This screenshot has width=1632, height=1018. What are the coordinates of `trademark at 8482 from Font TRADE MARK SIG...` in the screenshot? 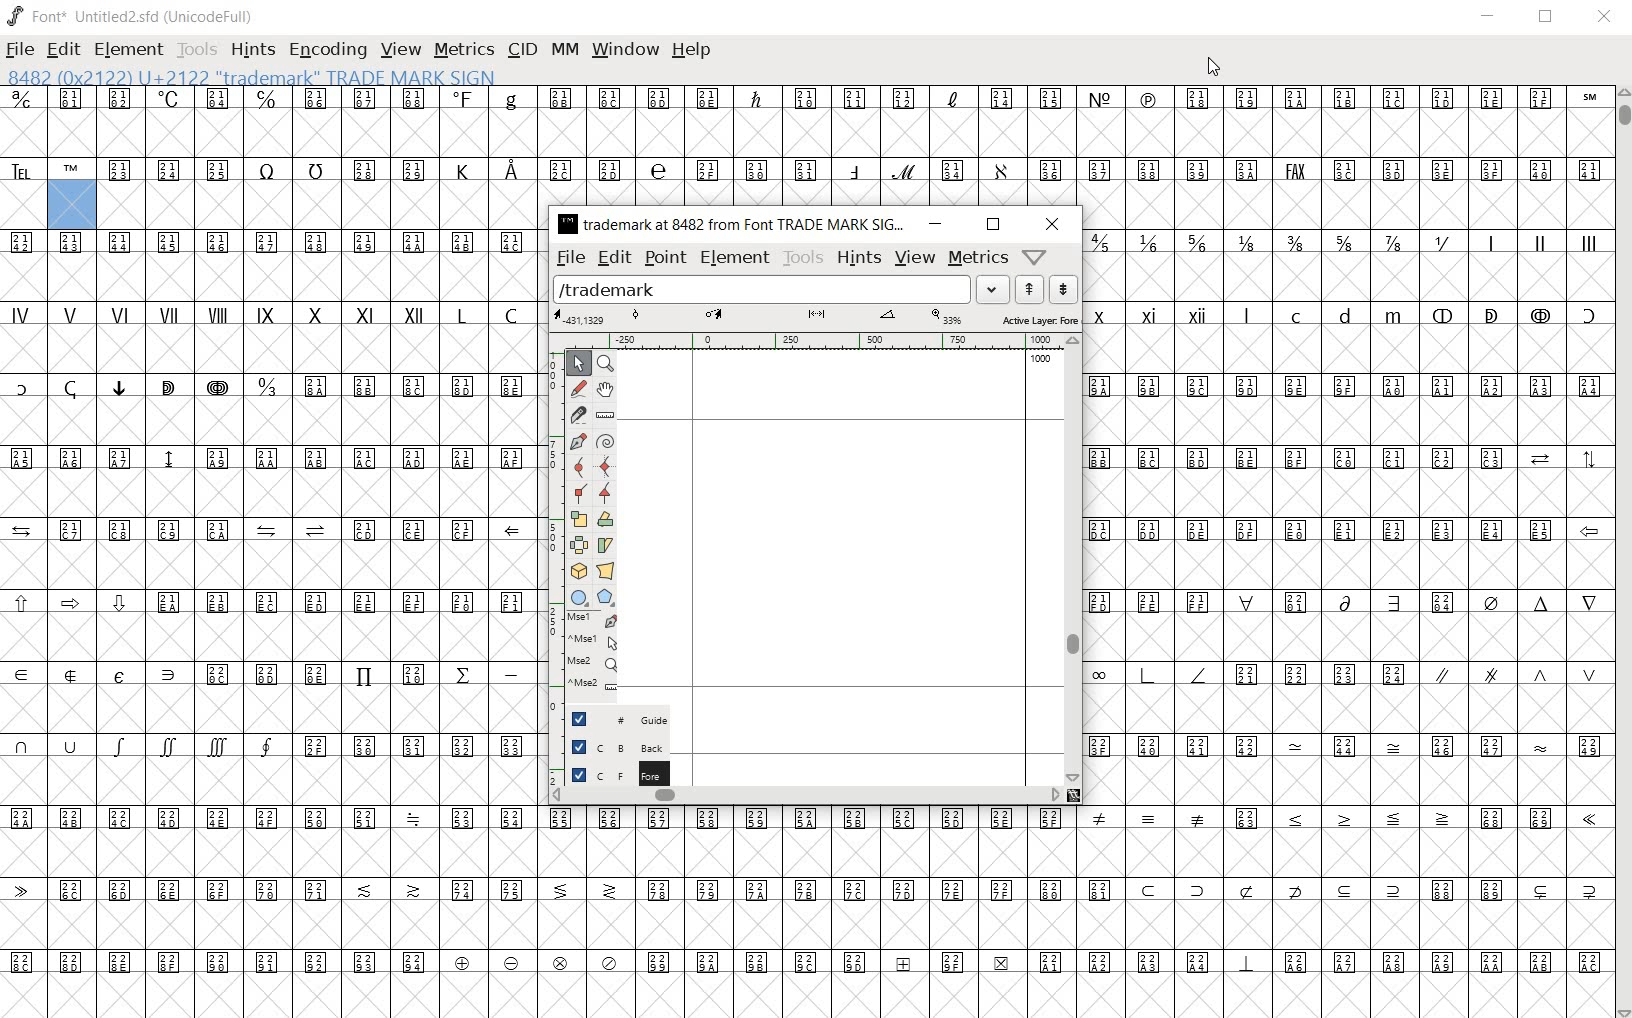 It's located at (732, 225).